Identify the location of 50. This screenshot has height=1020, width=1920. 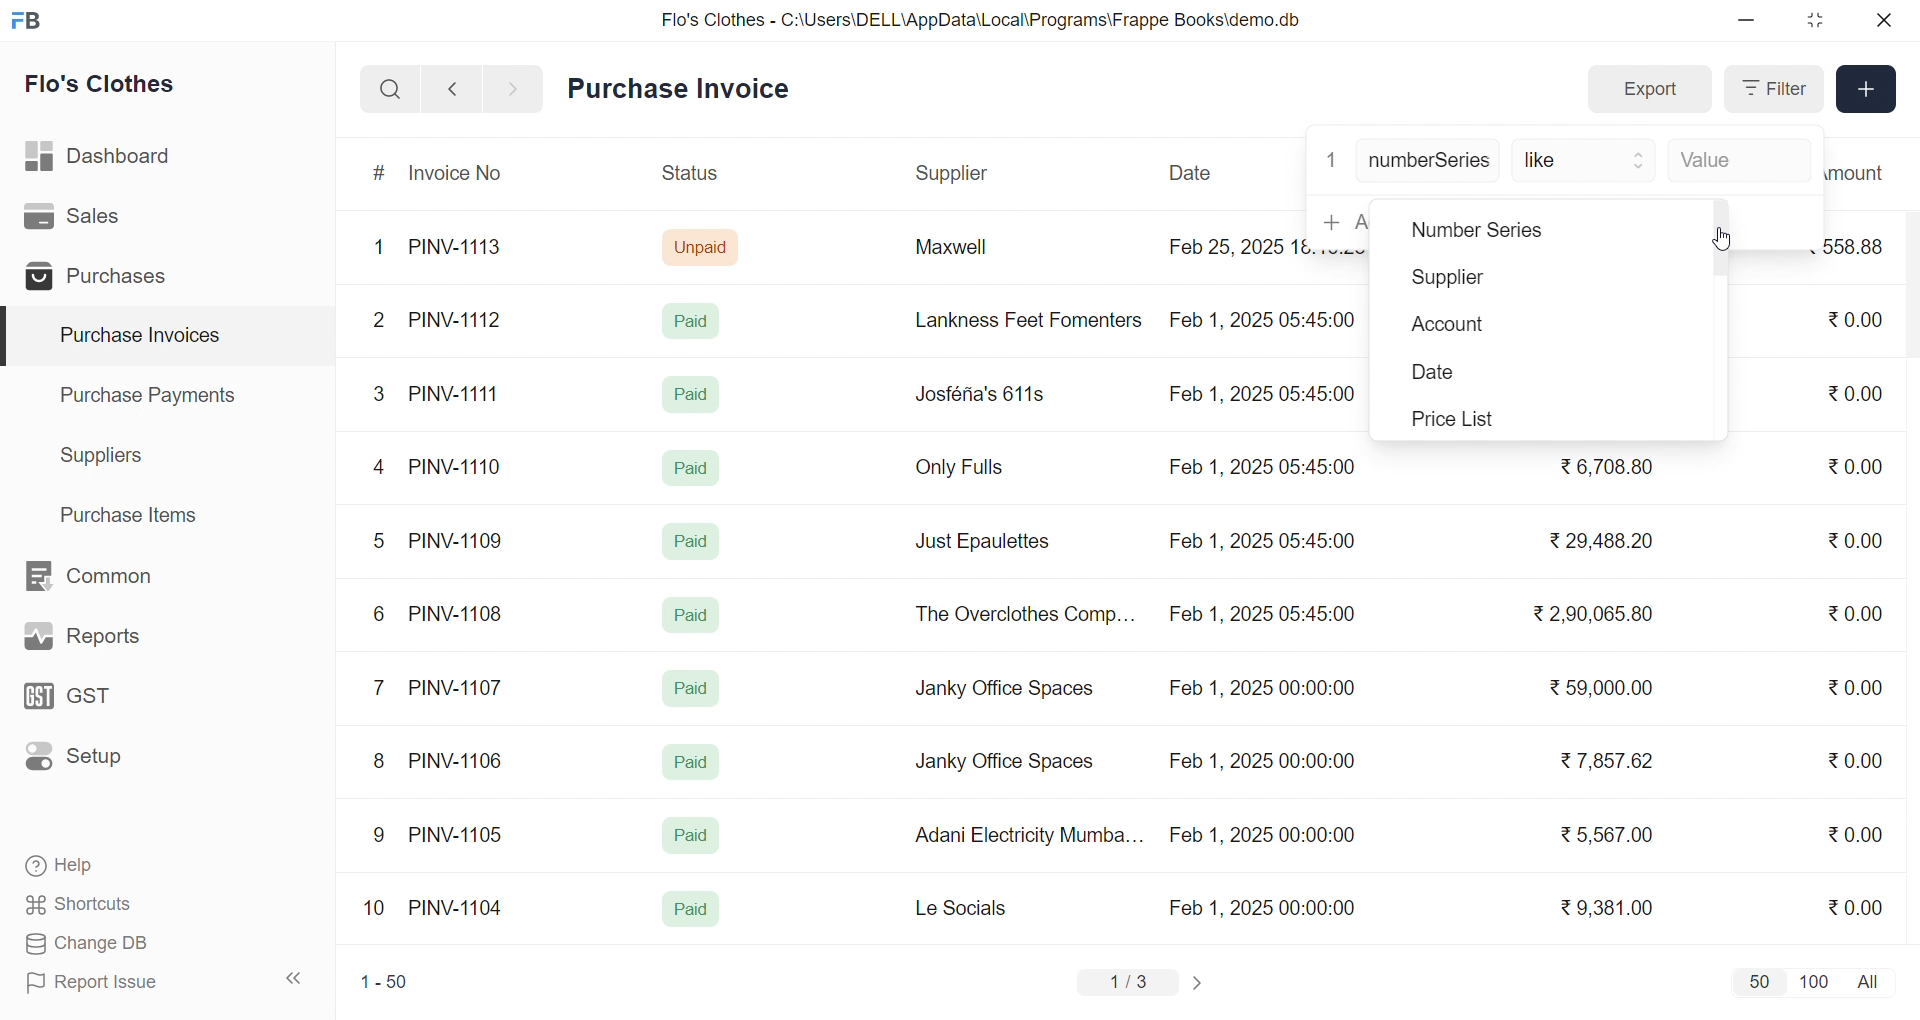
(1758, 981).